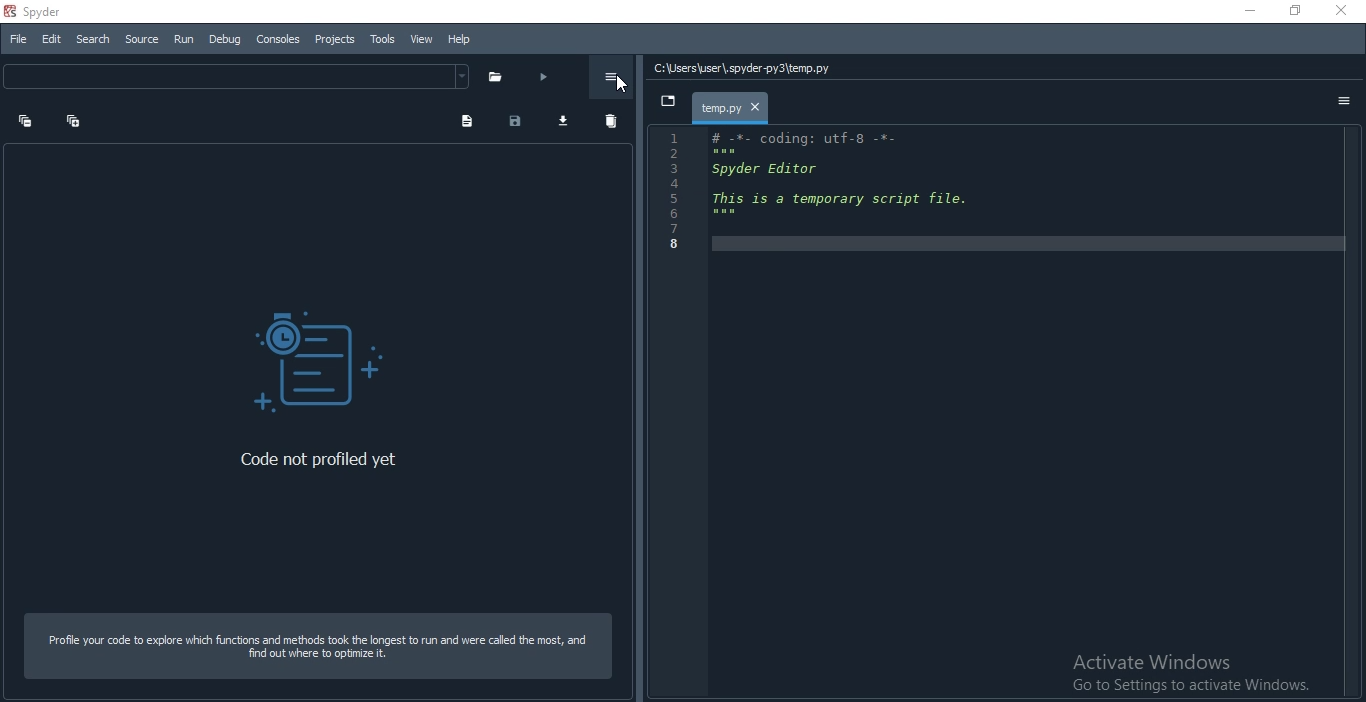  What do you see at coordinates (1343, 11) in the screenshot?
I see `Close` at bounding box center [1343, 11].